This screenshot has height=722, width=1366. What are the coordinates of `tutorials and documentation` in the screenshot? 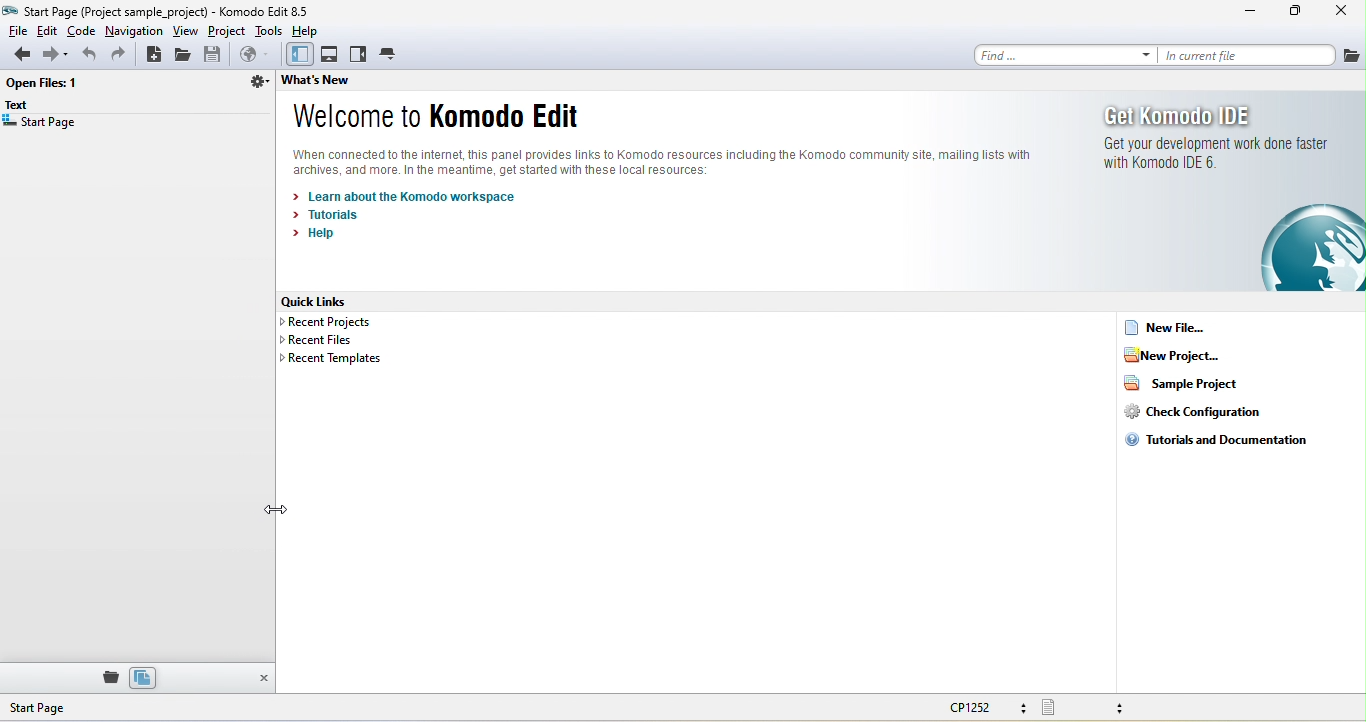 It's located at (1218, 441).